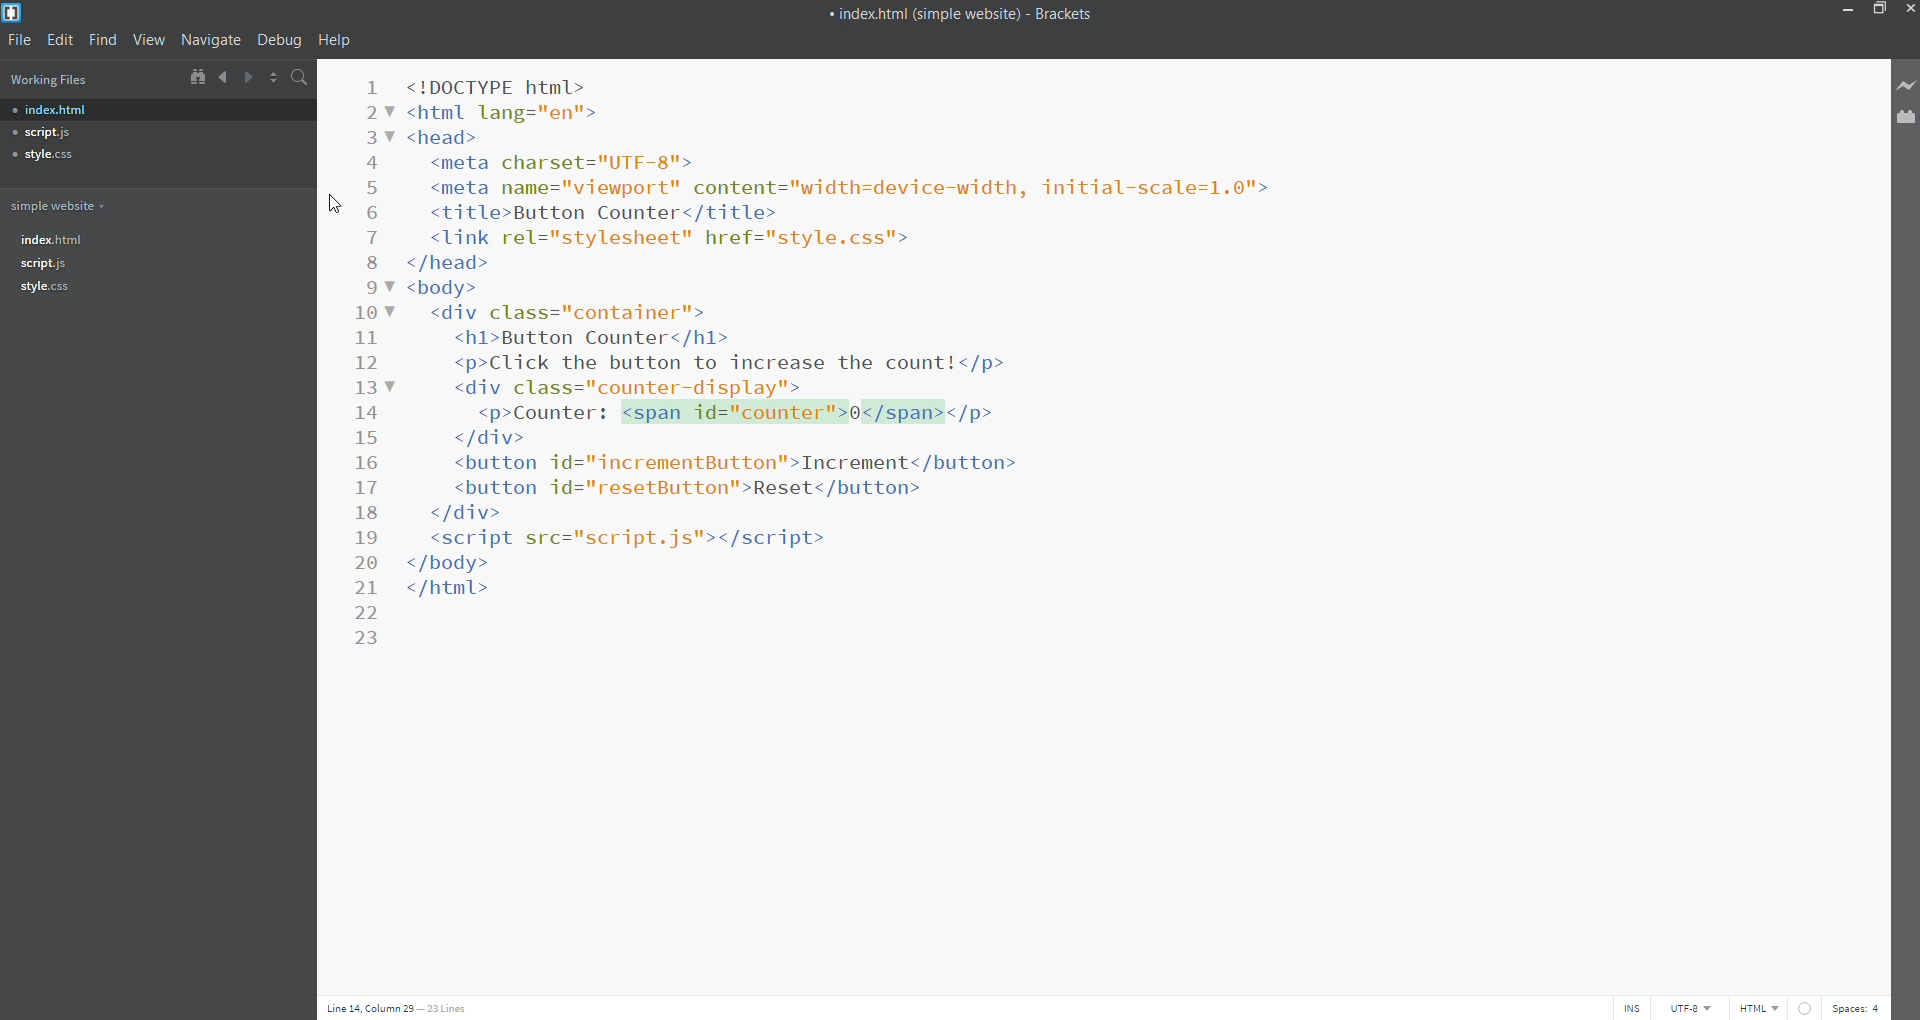  What do you see at coordinates (104, 38) in the screenshot?
I see `find` at bounding box center [104, 38].